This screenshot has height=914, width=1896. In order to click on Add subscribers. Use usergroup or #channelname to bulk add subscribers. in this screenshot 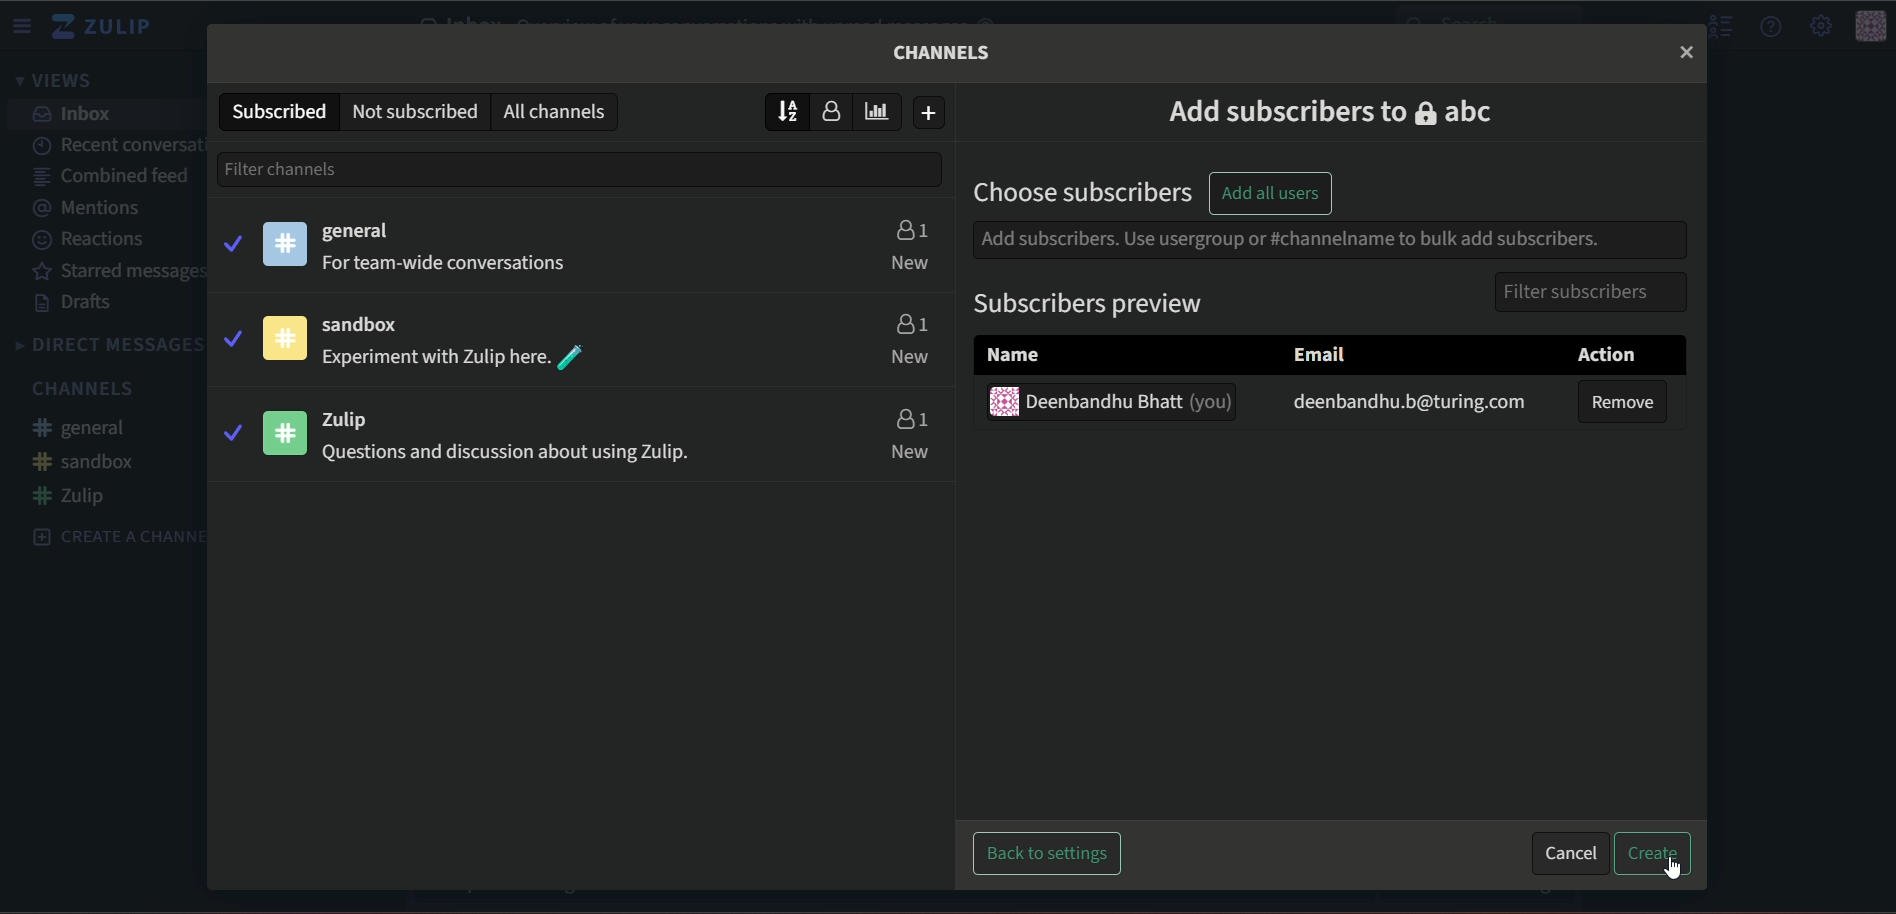, I will do `click(1287, 238)`.